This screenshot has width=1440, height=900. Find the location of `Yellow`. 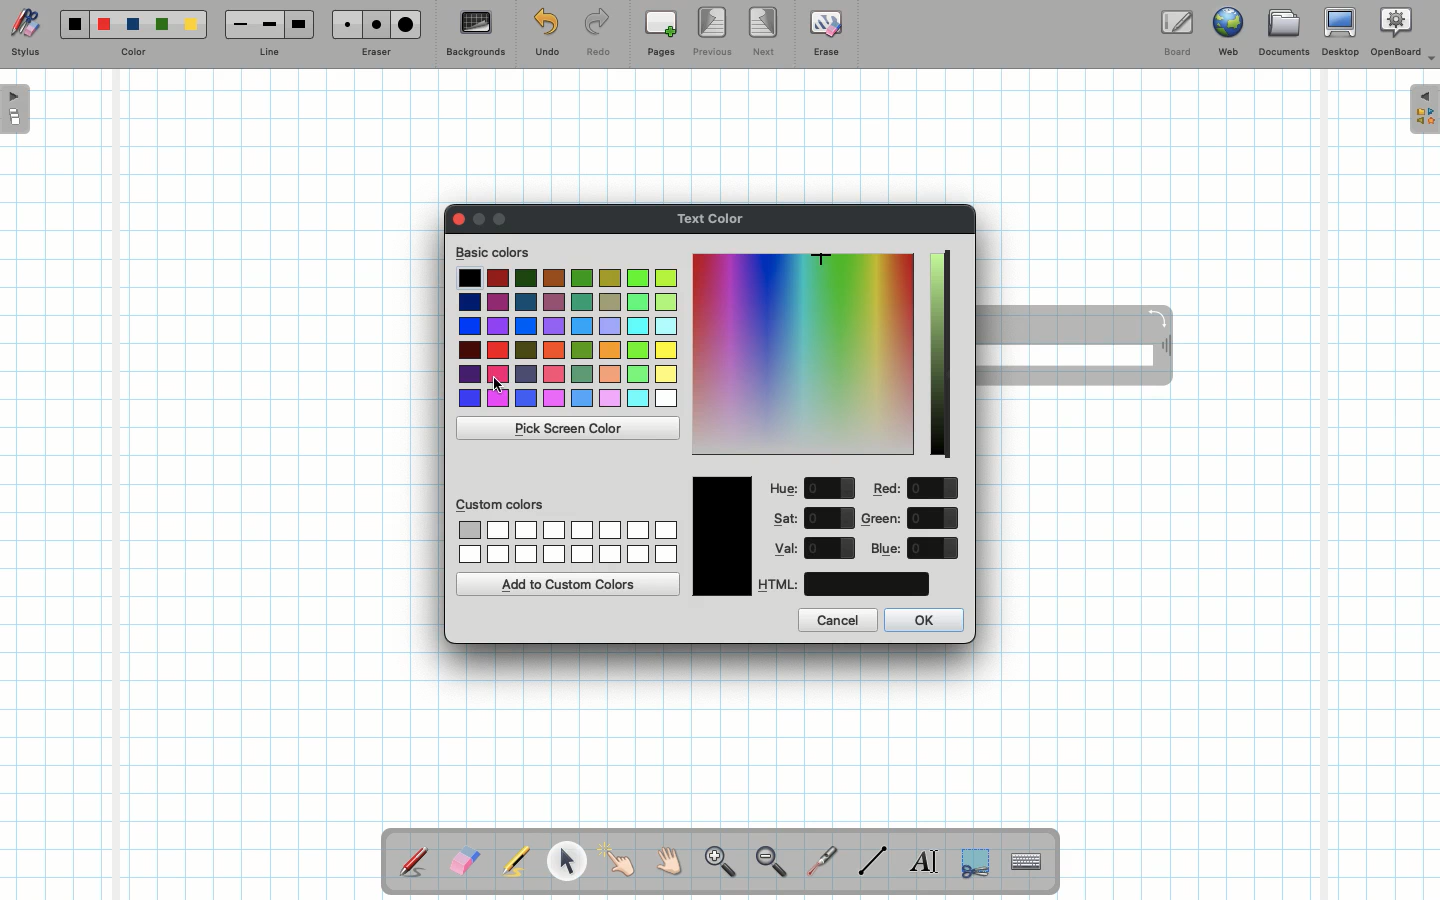

Yellow is located at coordinates (191, 24).